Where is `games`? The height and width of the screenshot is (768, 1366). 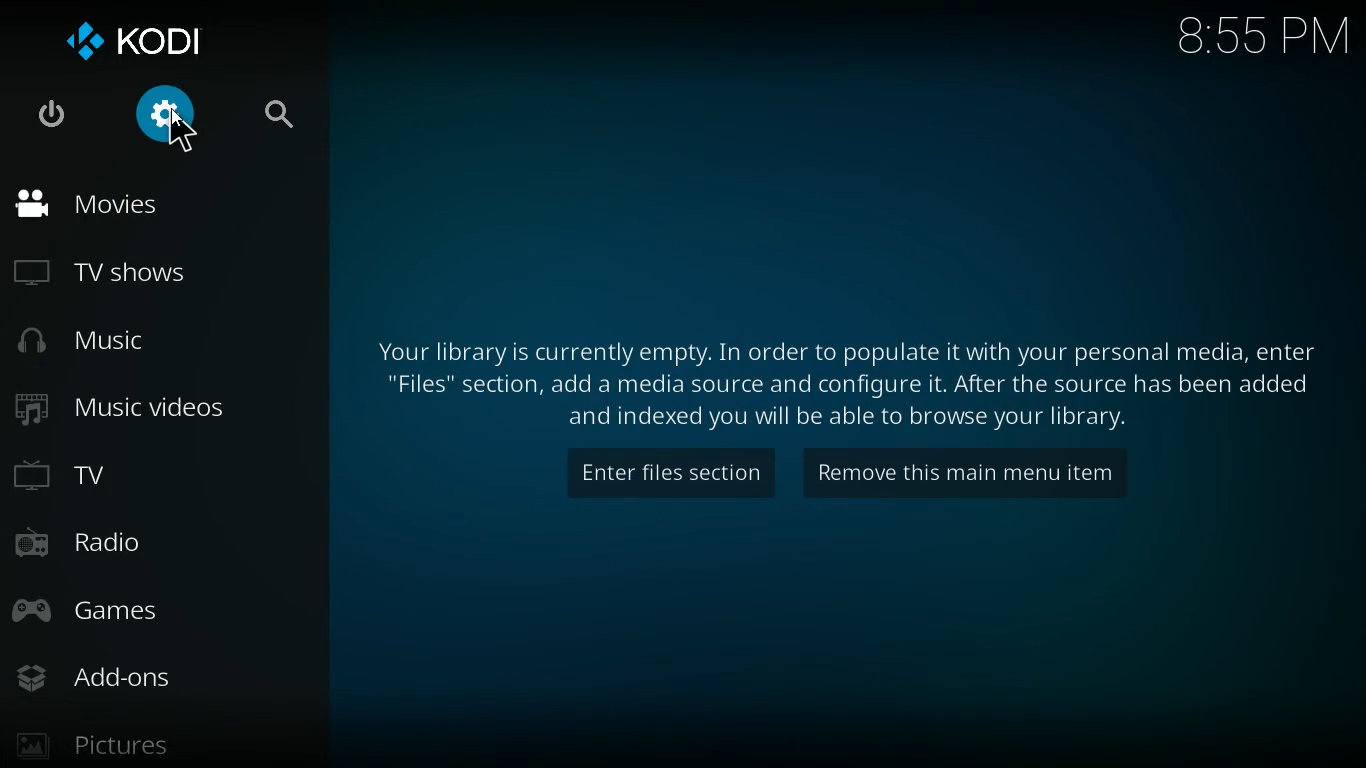
games is located at coordinates (126, 608).